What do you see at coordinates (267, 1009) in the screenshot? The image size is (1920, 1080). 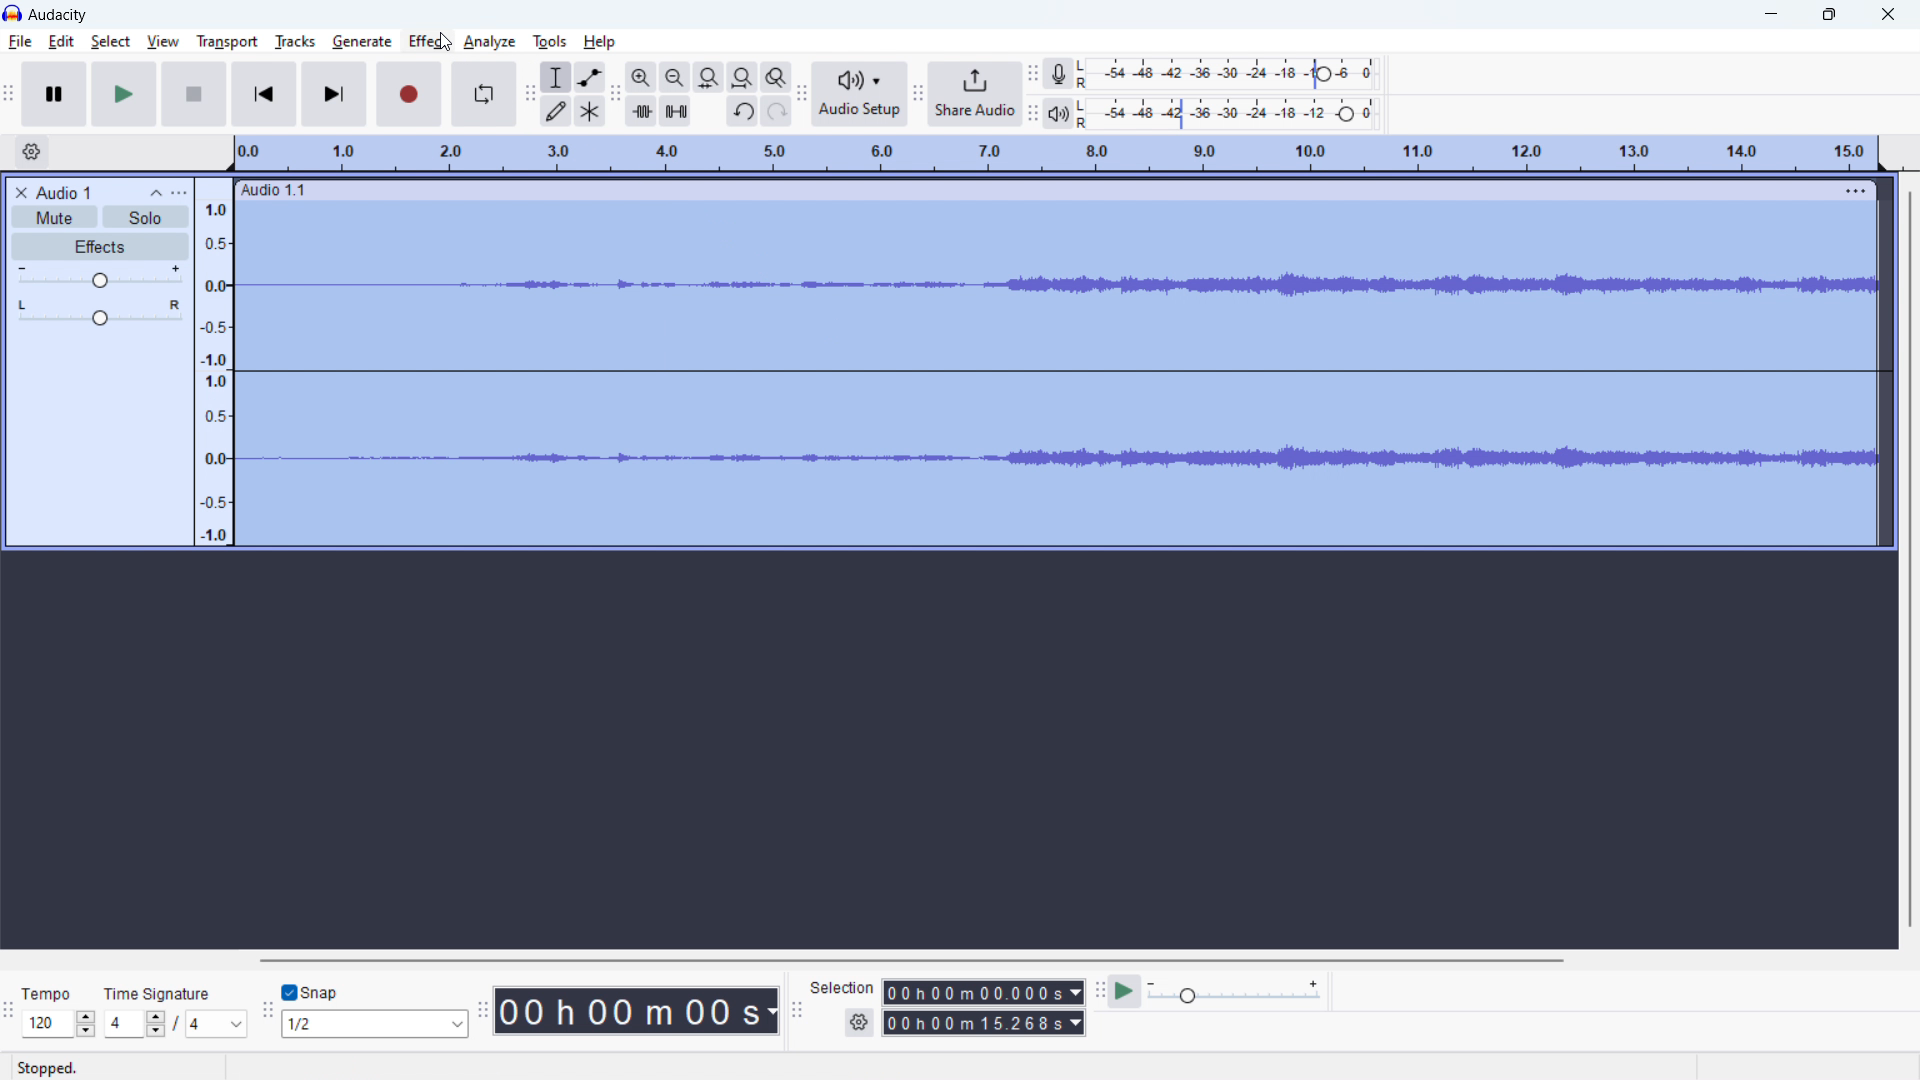 I see `snapping toolbar` at bounding box center [267, 1009].